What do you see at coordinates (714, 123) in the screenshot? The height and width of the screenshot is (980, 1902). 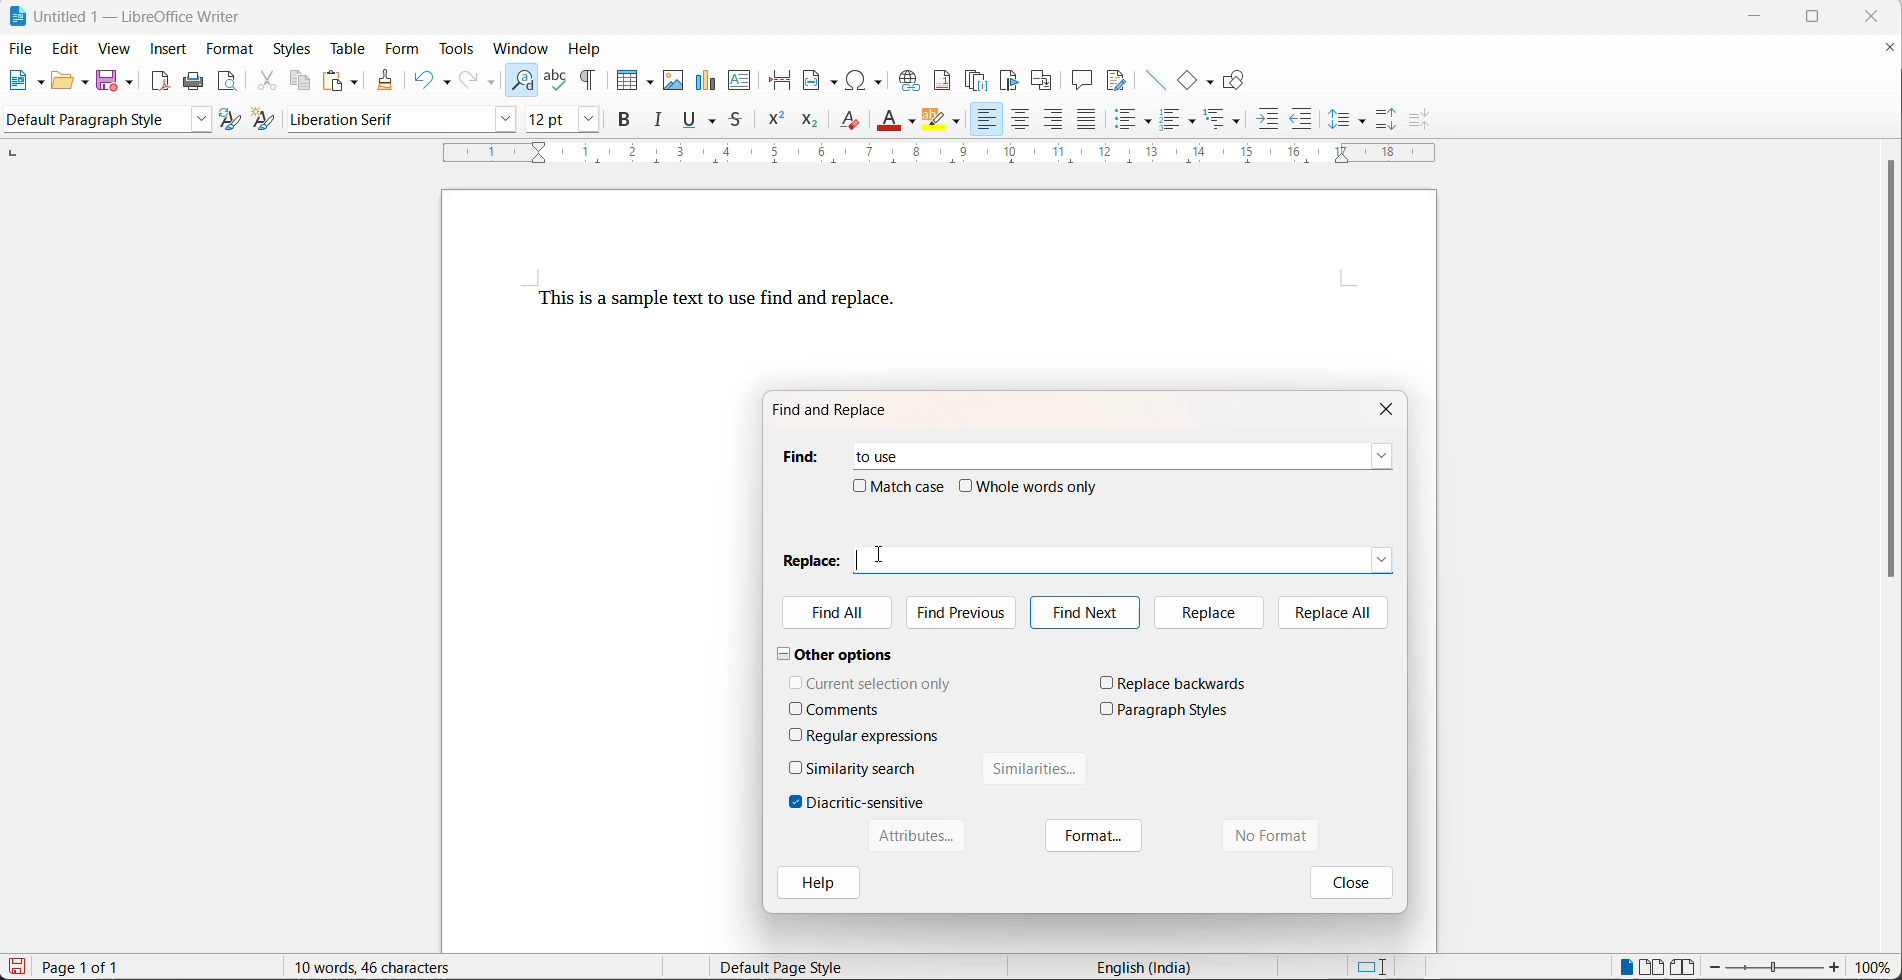 I see `underline options` at bounding box center [714, 123].